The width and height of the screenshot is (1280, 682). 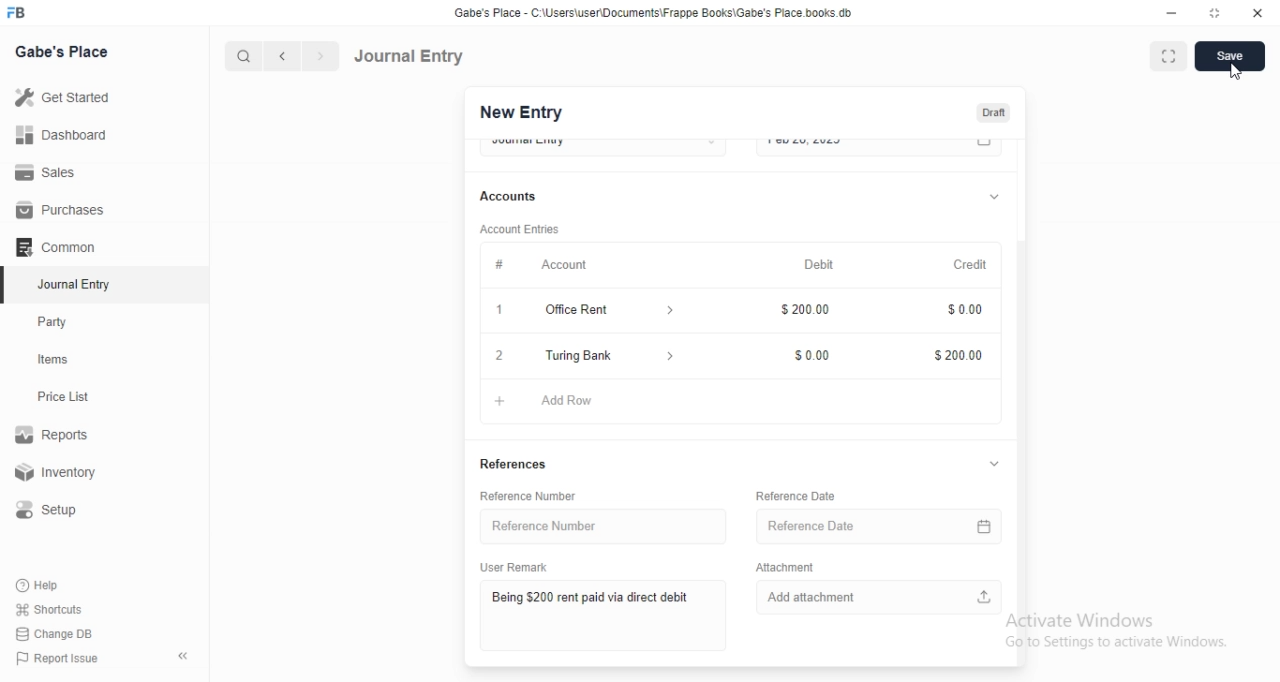 What do you see at coordinates (61, 99) in the screenshot?
I see `Get Started` at bounding box center [61, 99].